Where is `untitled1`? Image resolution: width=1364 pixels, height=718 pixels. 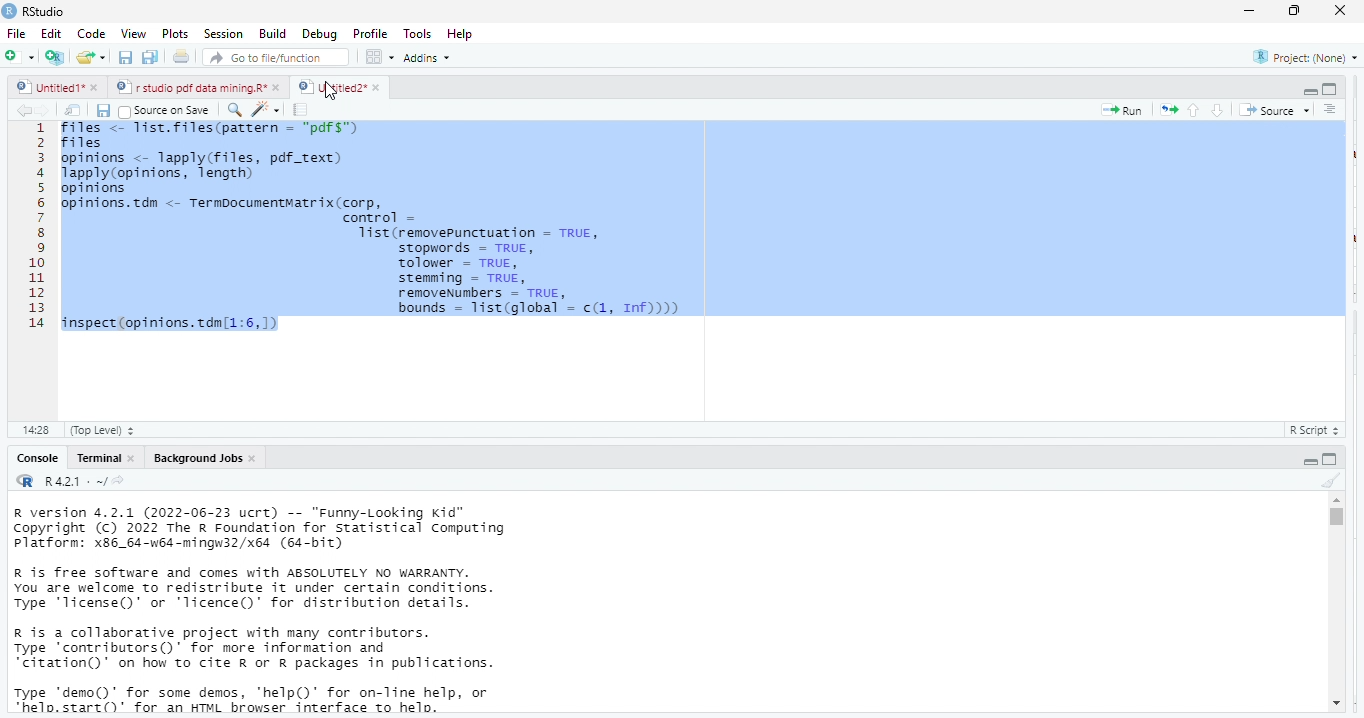
untitled1 is located at coordinates (48, 88).